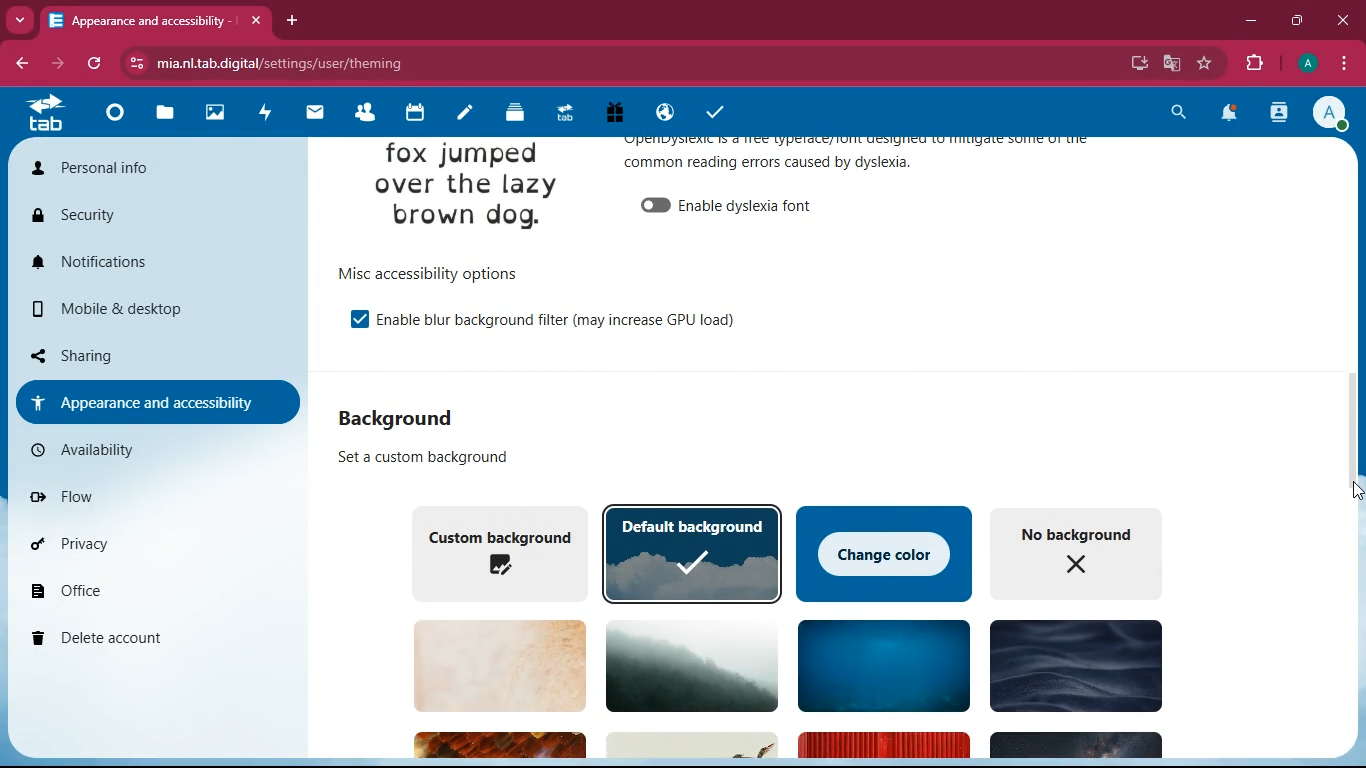  I want to click on gift, so click(616, 114).